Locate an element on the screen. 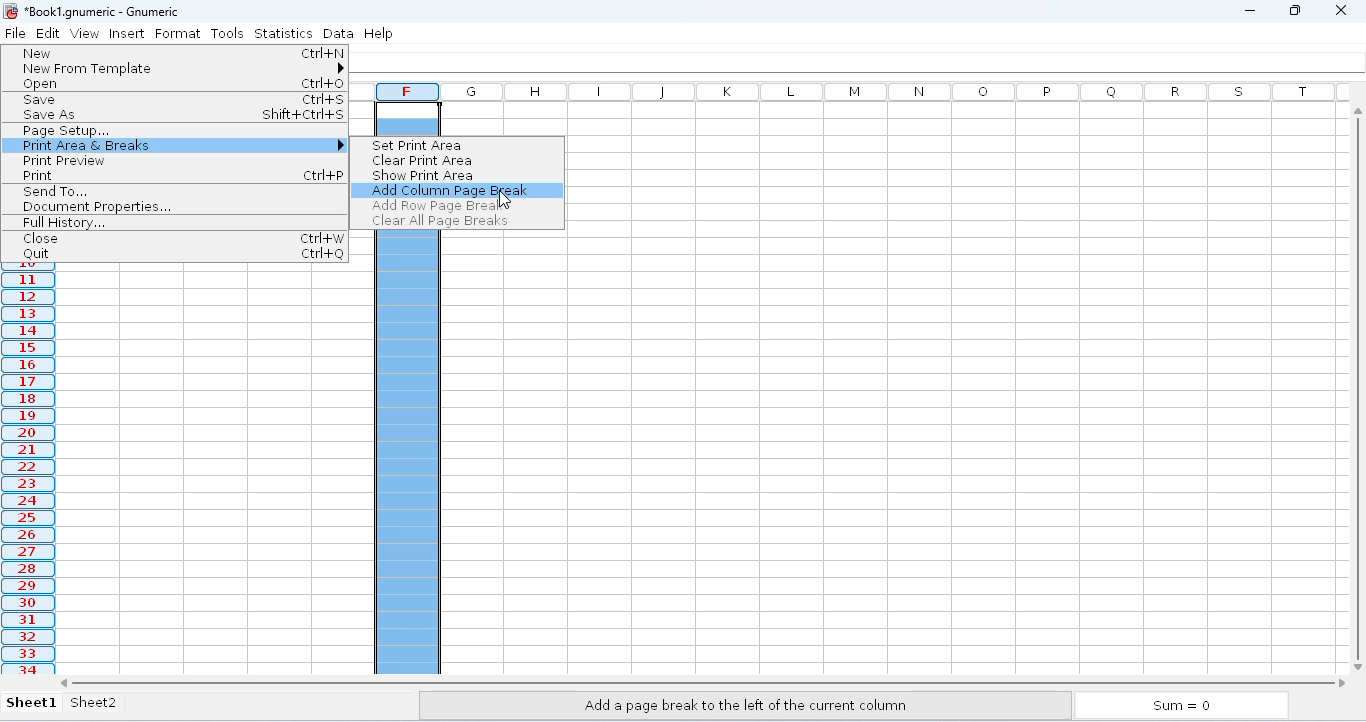 The height and width of the screenshot is (722, 1366). Book1 numeric - Gnumeric is located at coordinates (103, 11).